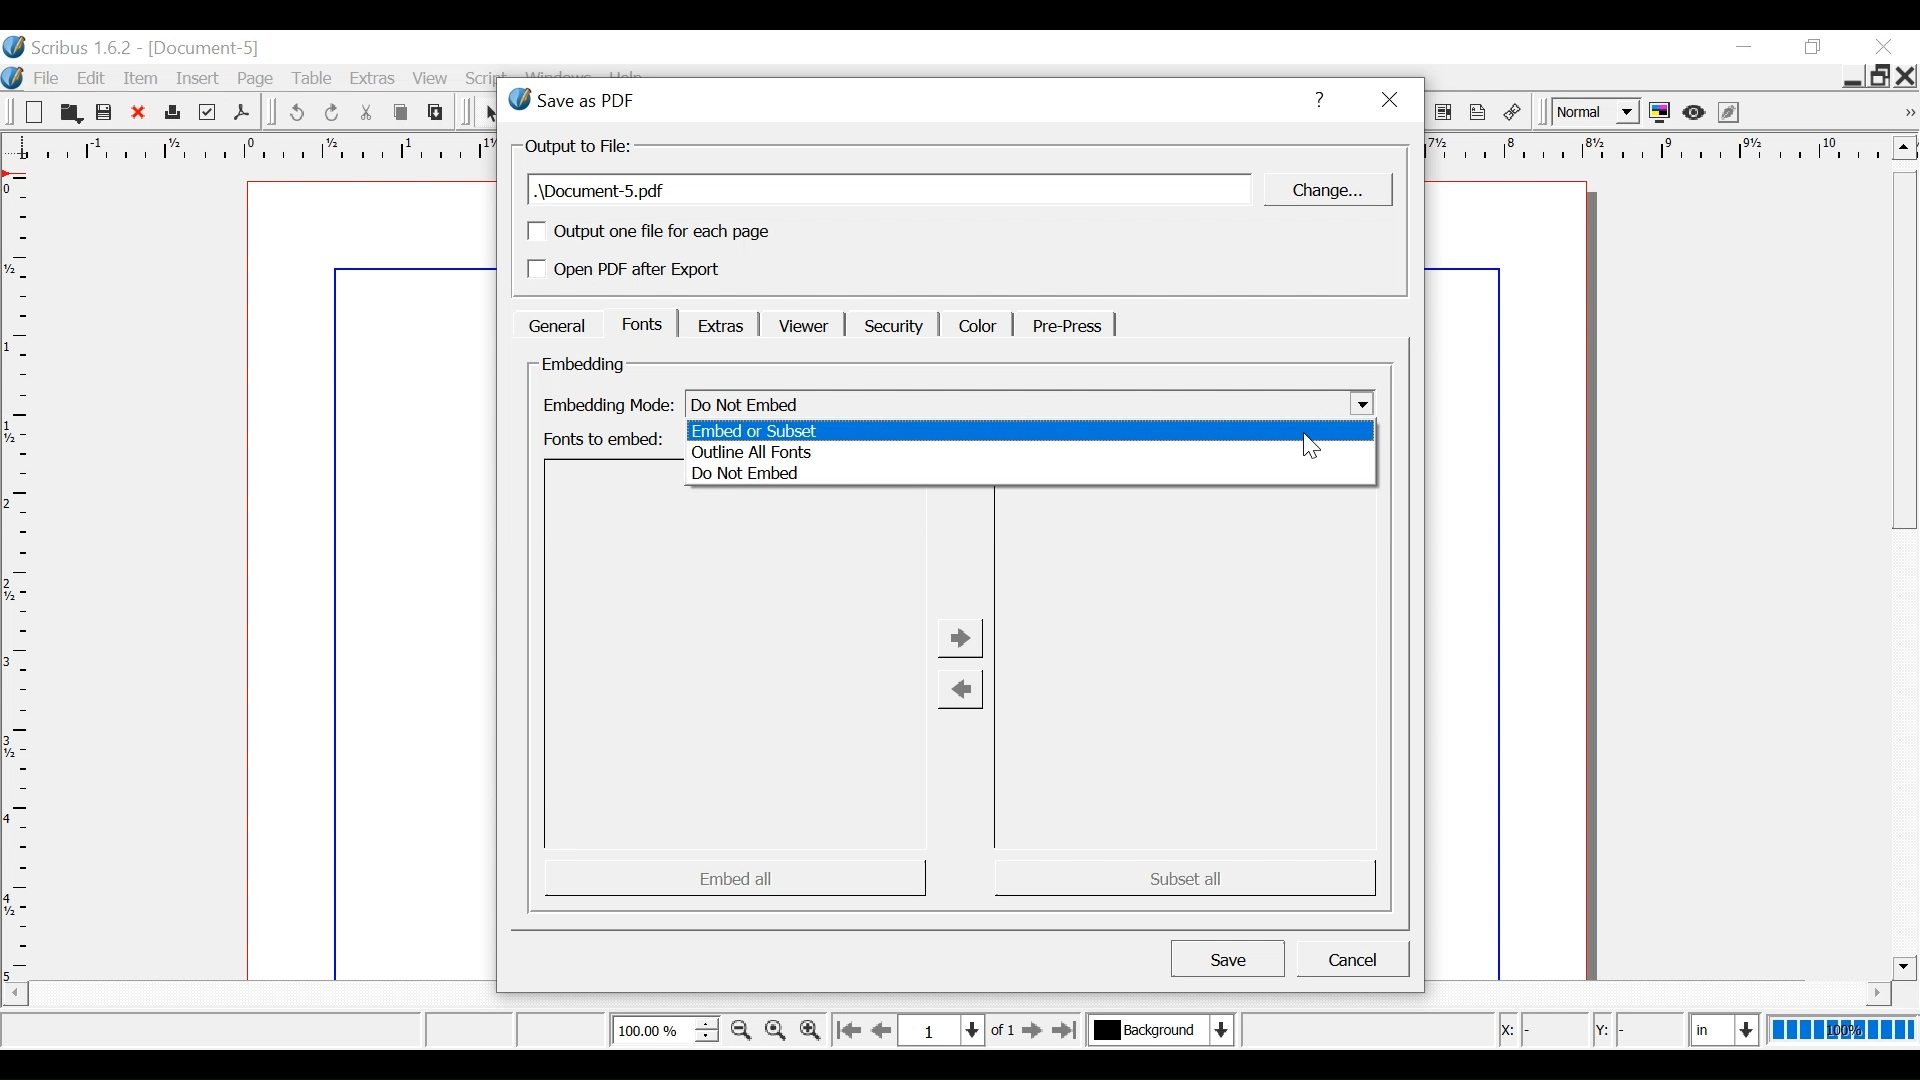 The width and height of the screenshot is (1920, 1080). What do you see at coordinates (1478, 113) in the screenshot?
I see `Text Annotation` at bounding box center [1478, 113].